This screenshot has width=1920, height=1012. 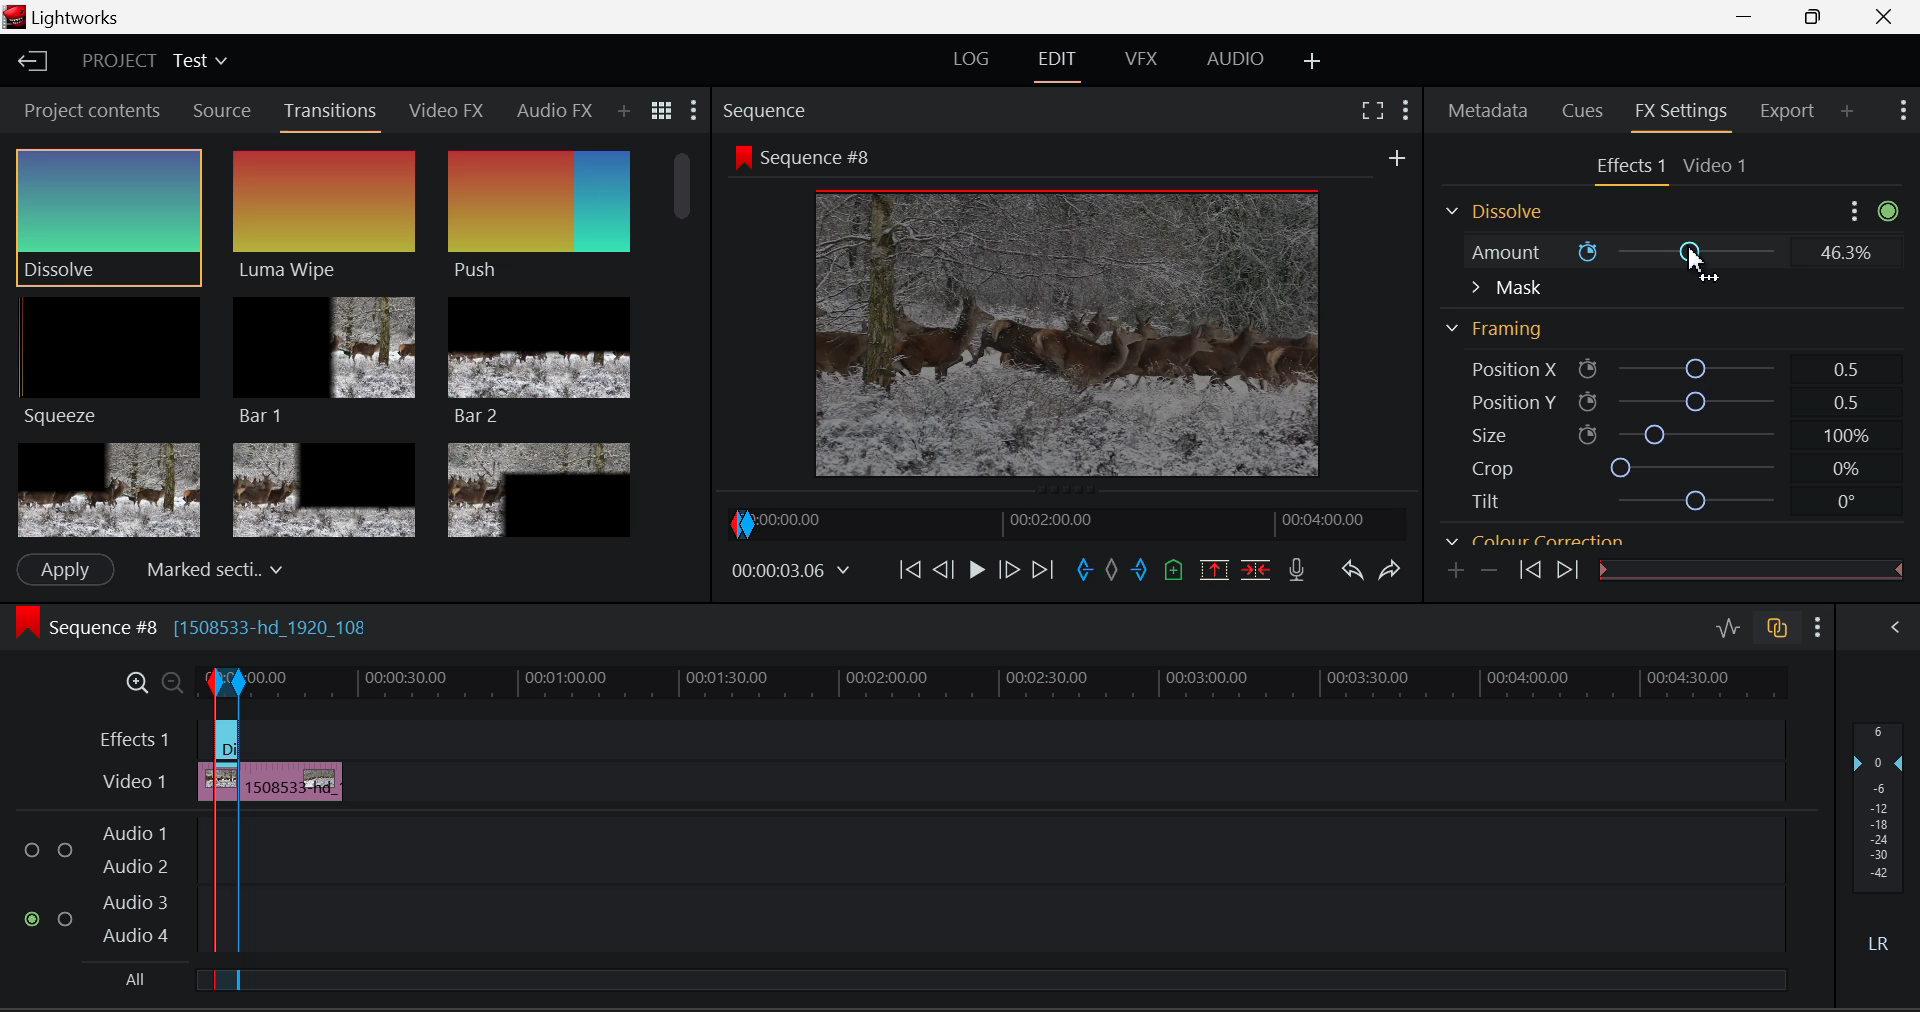 What do you see at coordinates (1886, 17) in the screenshot?
I see `Close` at bounding box center [1886, 17].